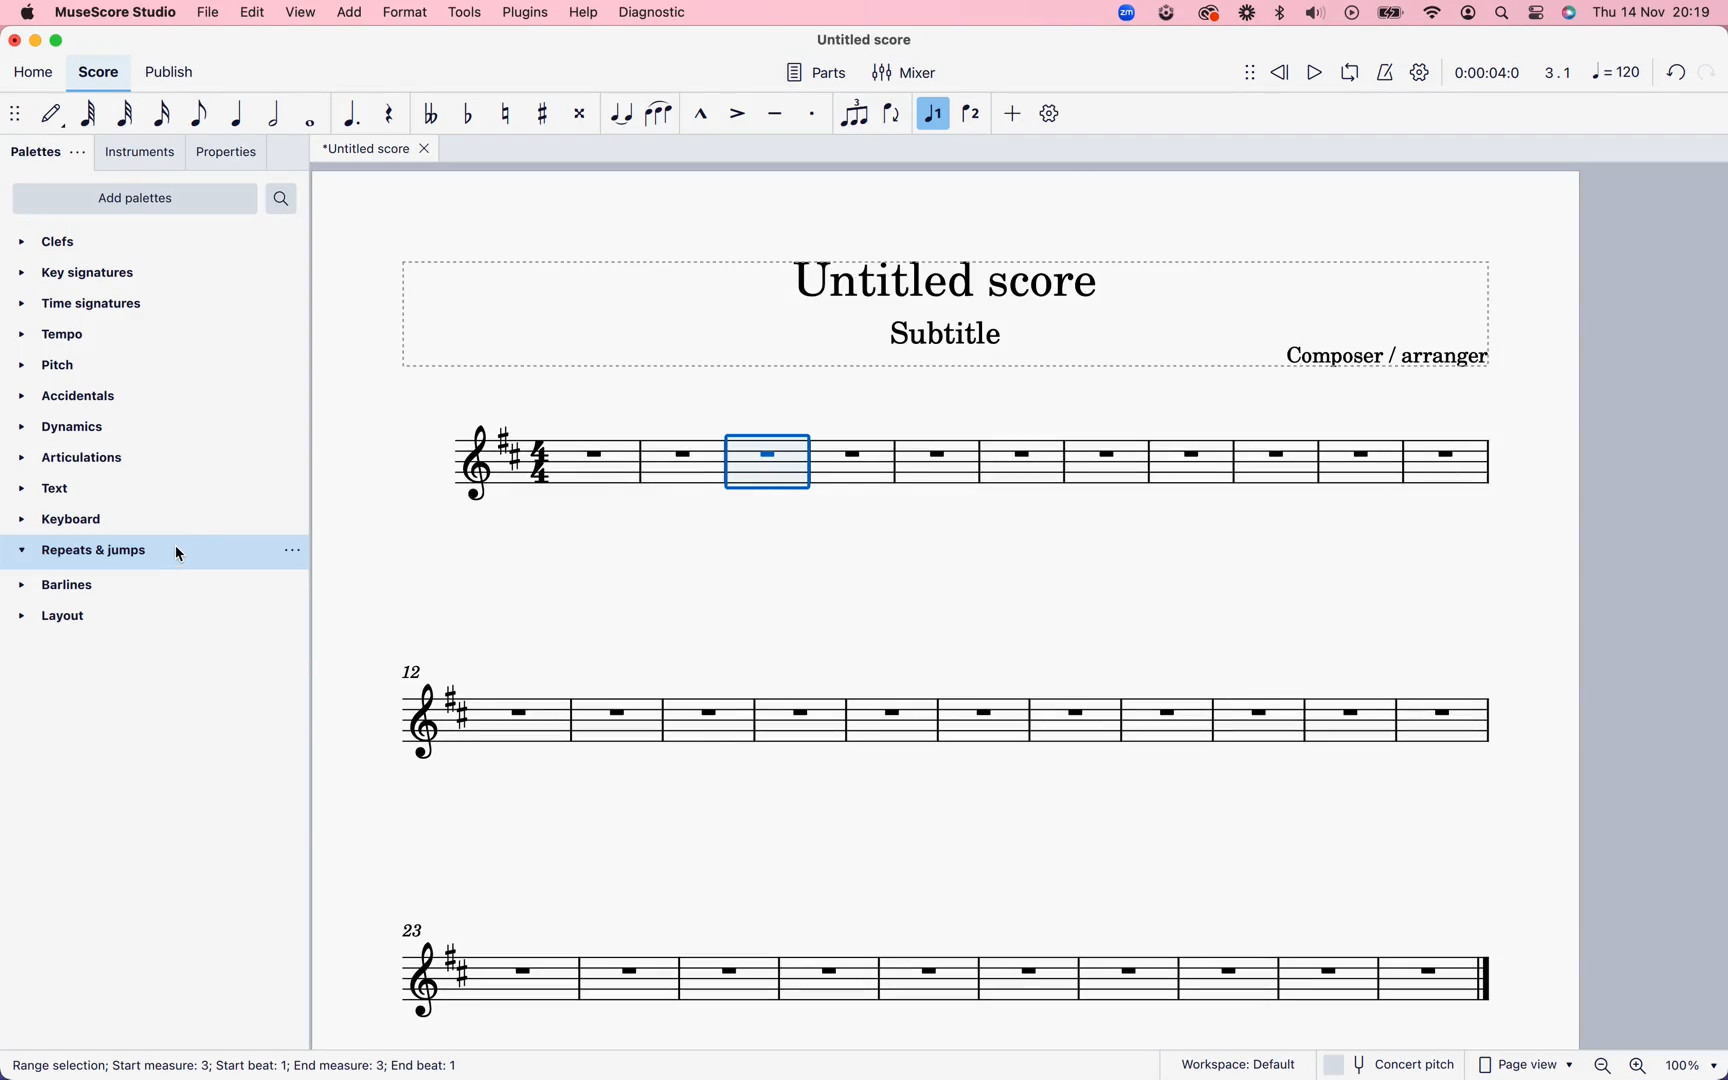 The width and height of the screenshot is (1728, 1080). I want to click on zoom, so click(1656, 1066).